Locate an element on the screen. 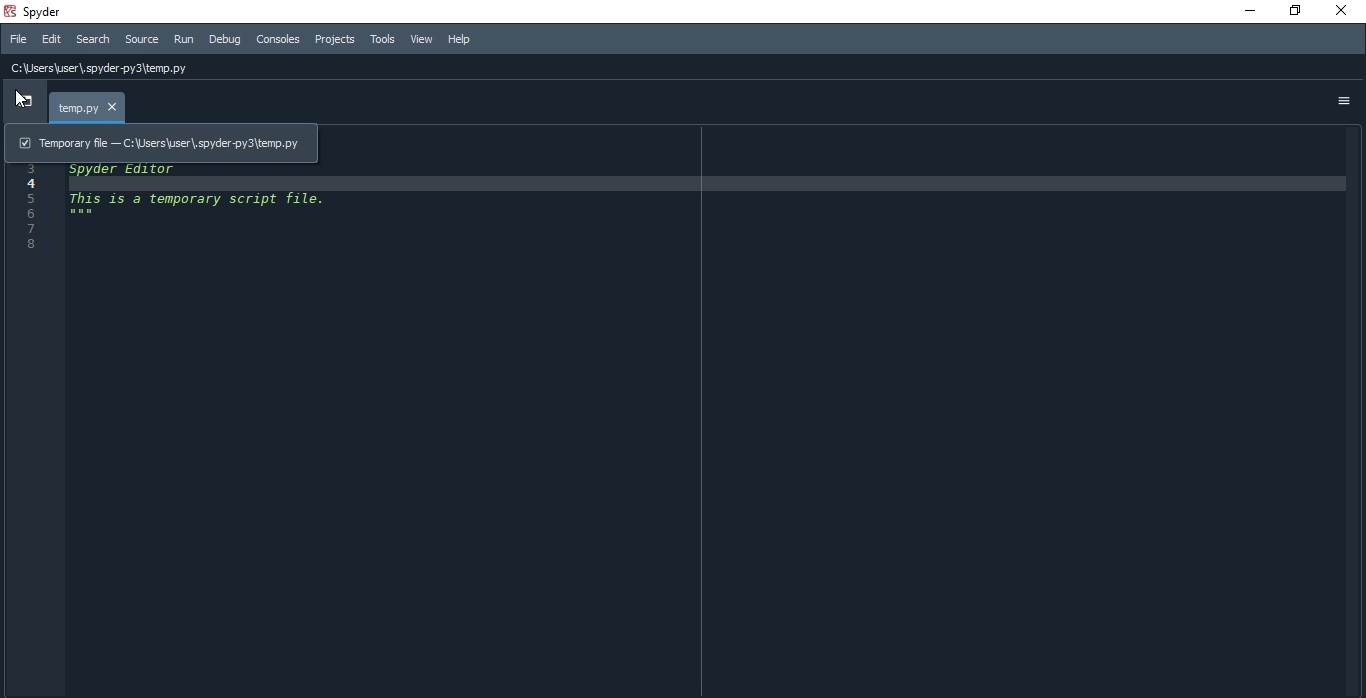 The width and height of the screenshot is (1366, 698). Help is located at coordinates (463, 39).